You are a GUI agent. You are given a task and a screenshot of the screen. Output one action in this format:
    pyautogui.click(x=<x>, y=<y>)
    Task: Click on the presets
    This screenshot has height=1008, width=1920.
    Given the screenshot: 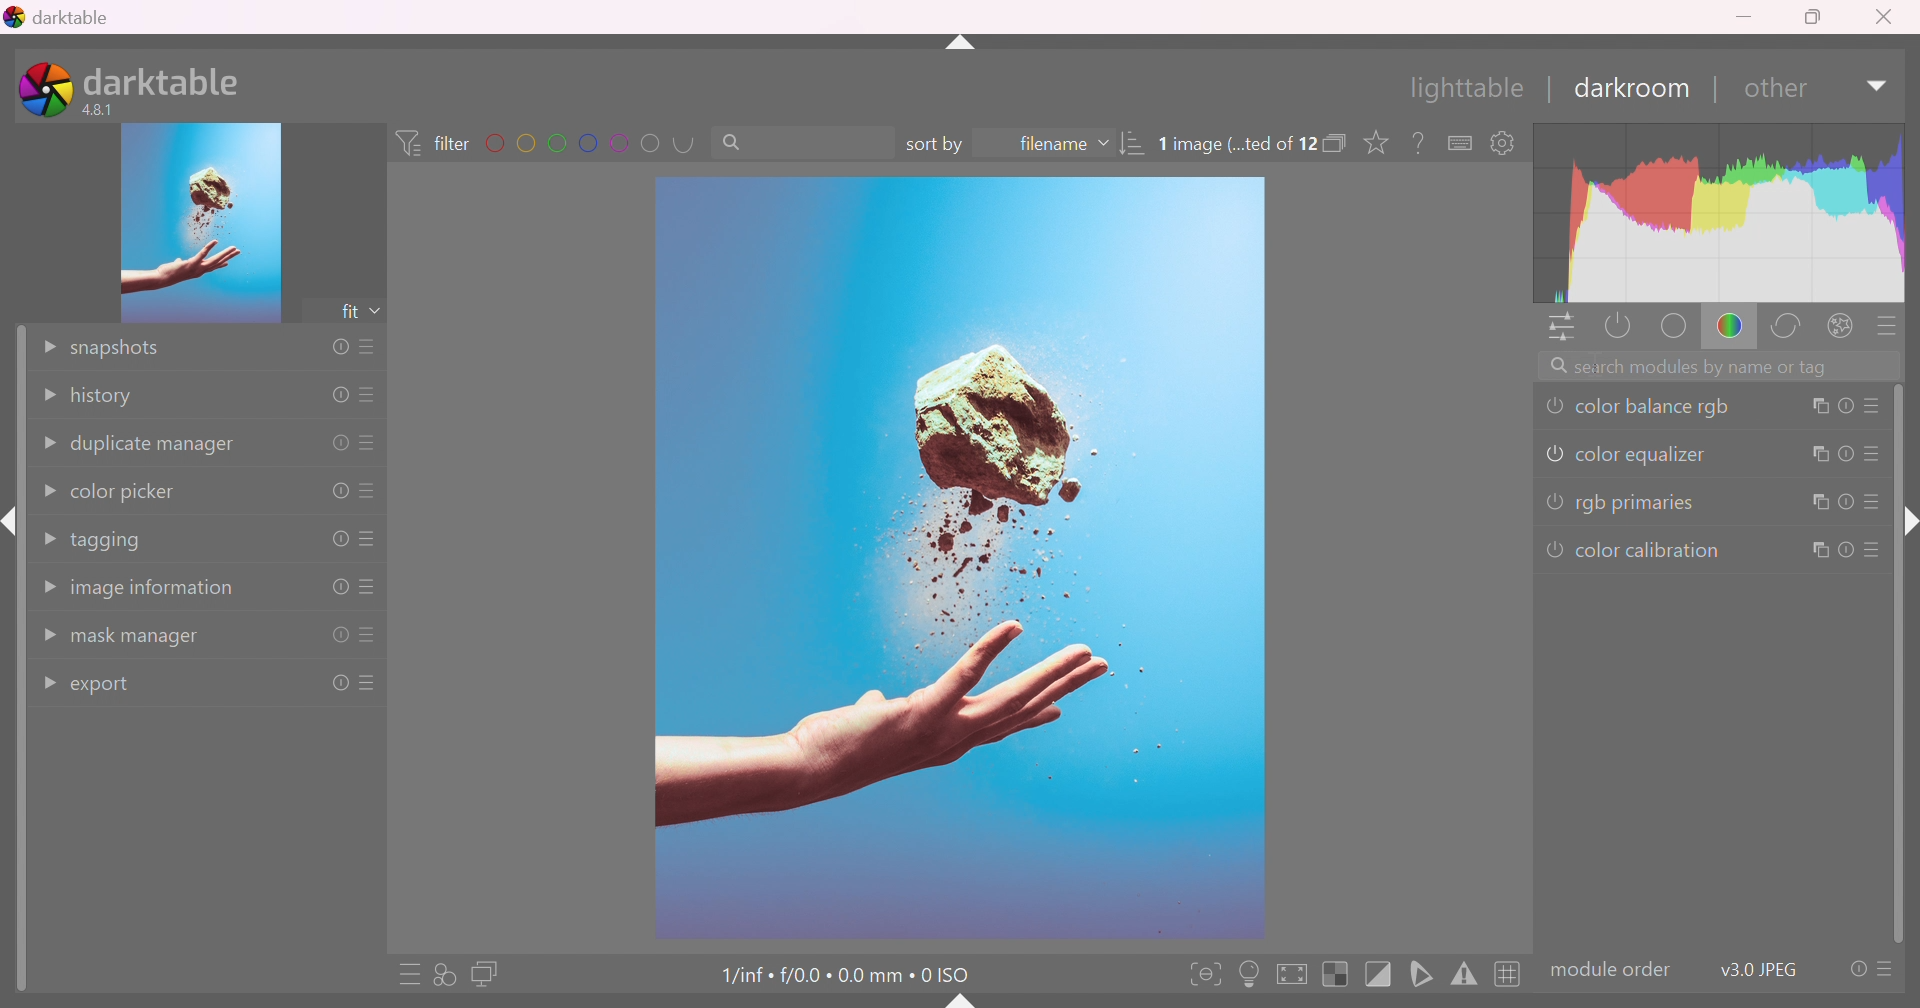 What is the action you would take?
    pyautogui.click(x=370, y=588)
    